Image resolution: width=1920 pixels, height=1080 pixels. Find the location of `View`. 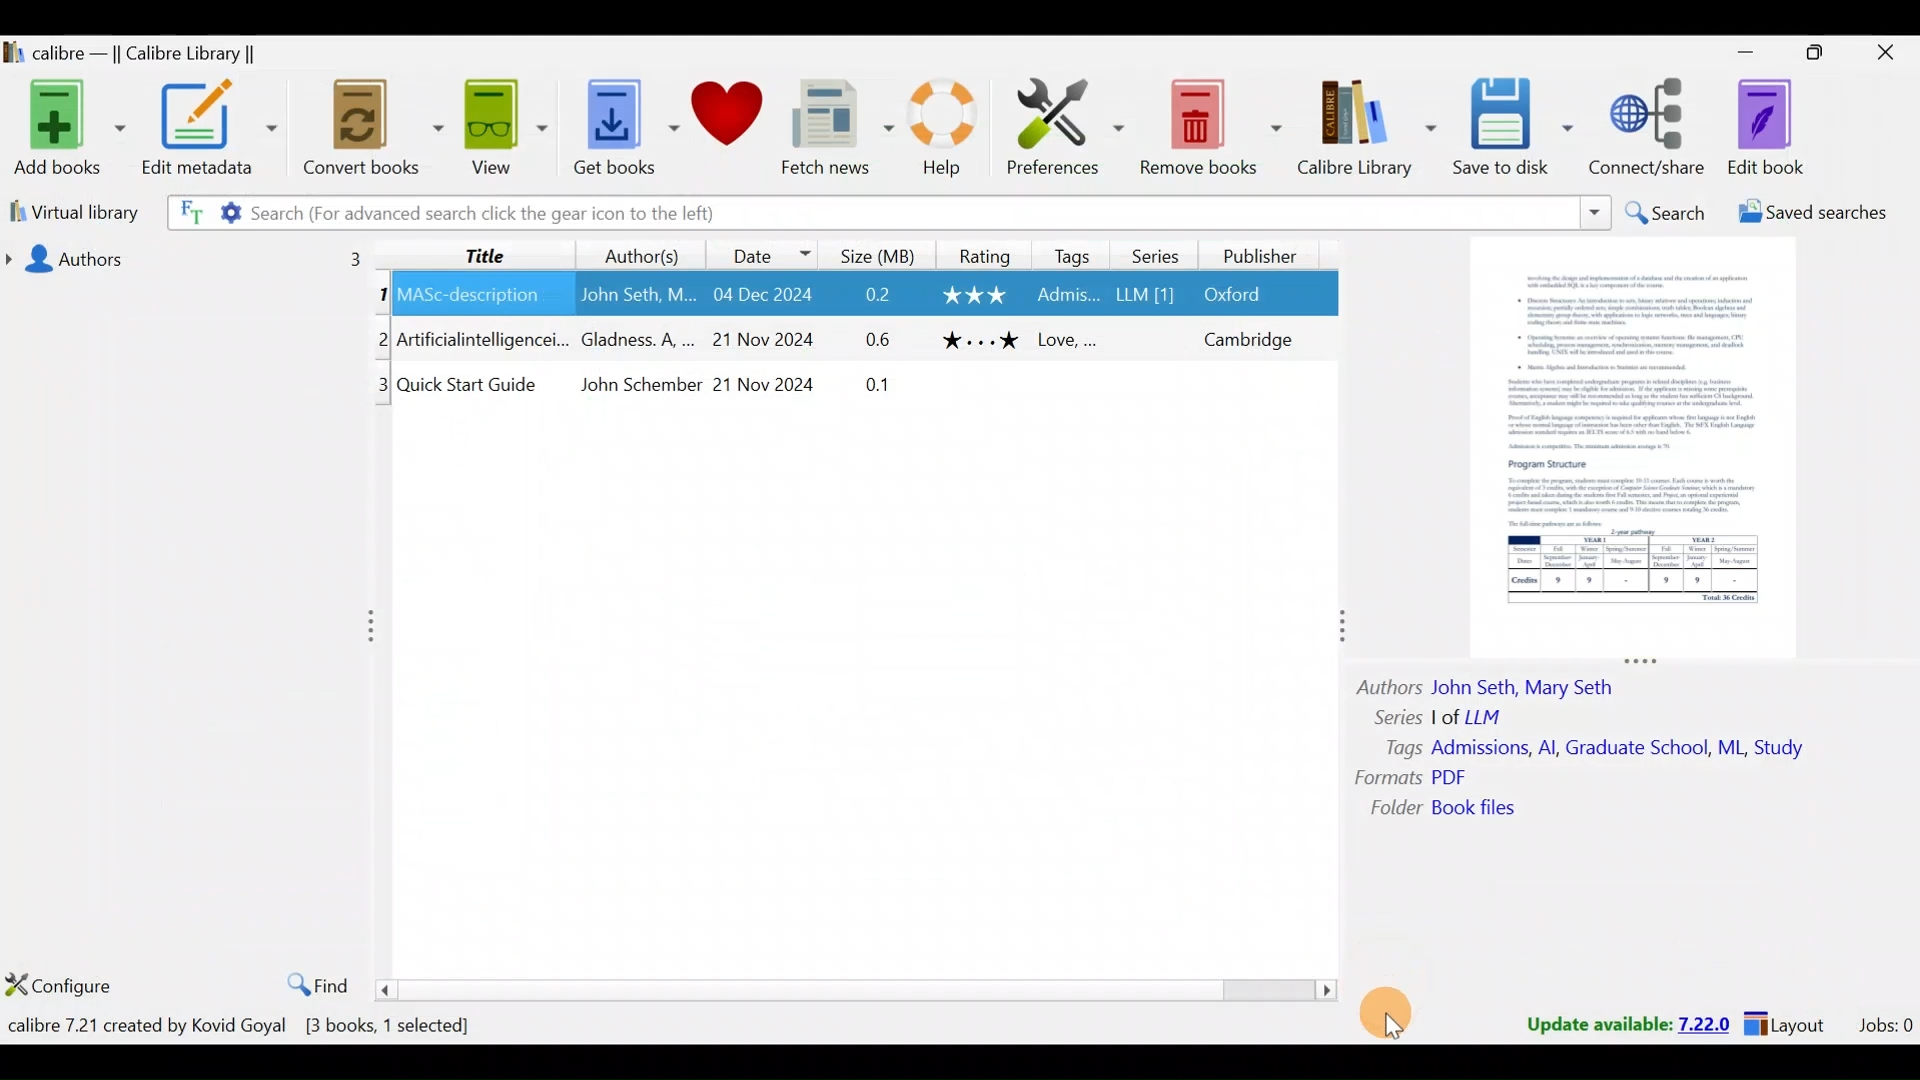

View is located at coordinates (506, 128).